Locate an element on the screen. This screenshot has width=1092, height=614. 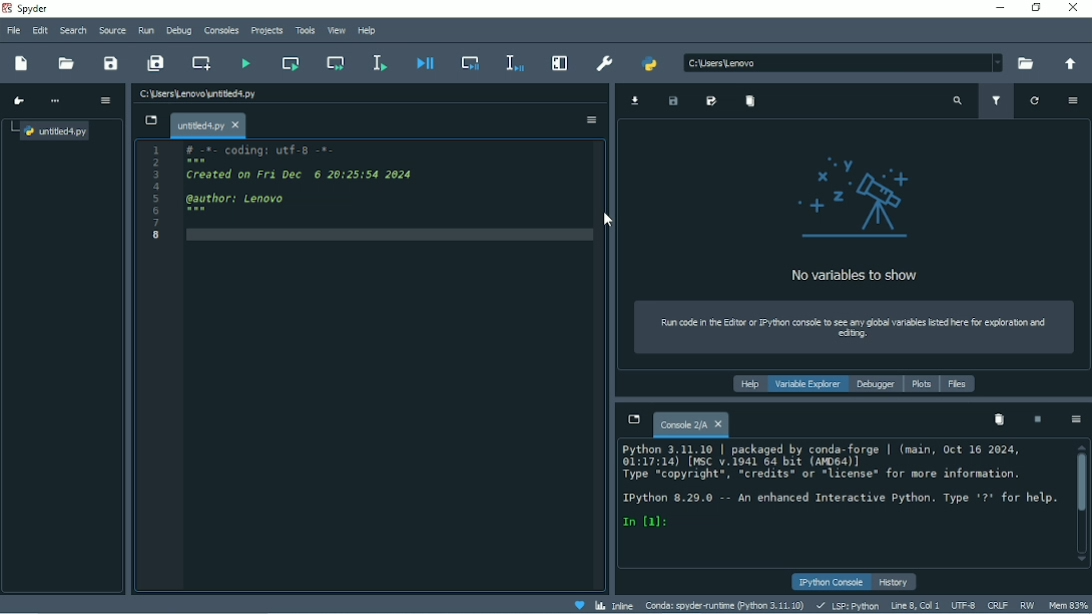
UTF is located at coordinates (963, 604).